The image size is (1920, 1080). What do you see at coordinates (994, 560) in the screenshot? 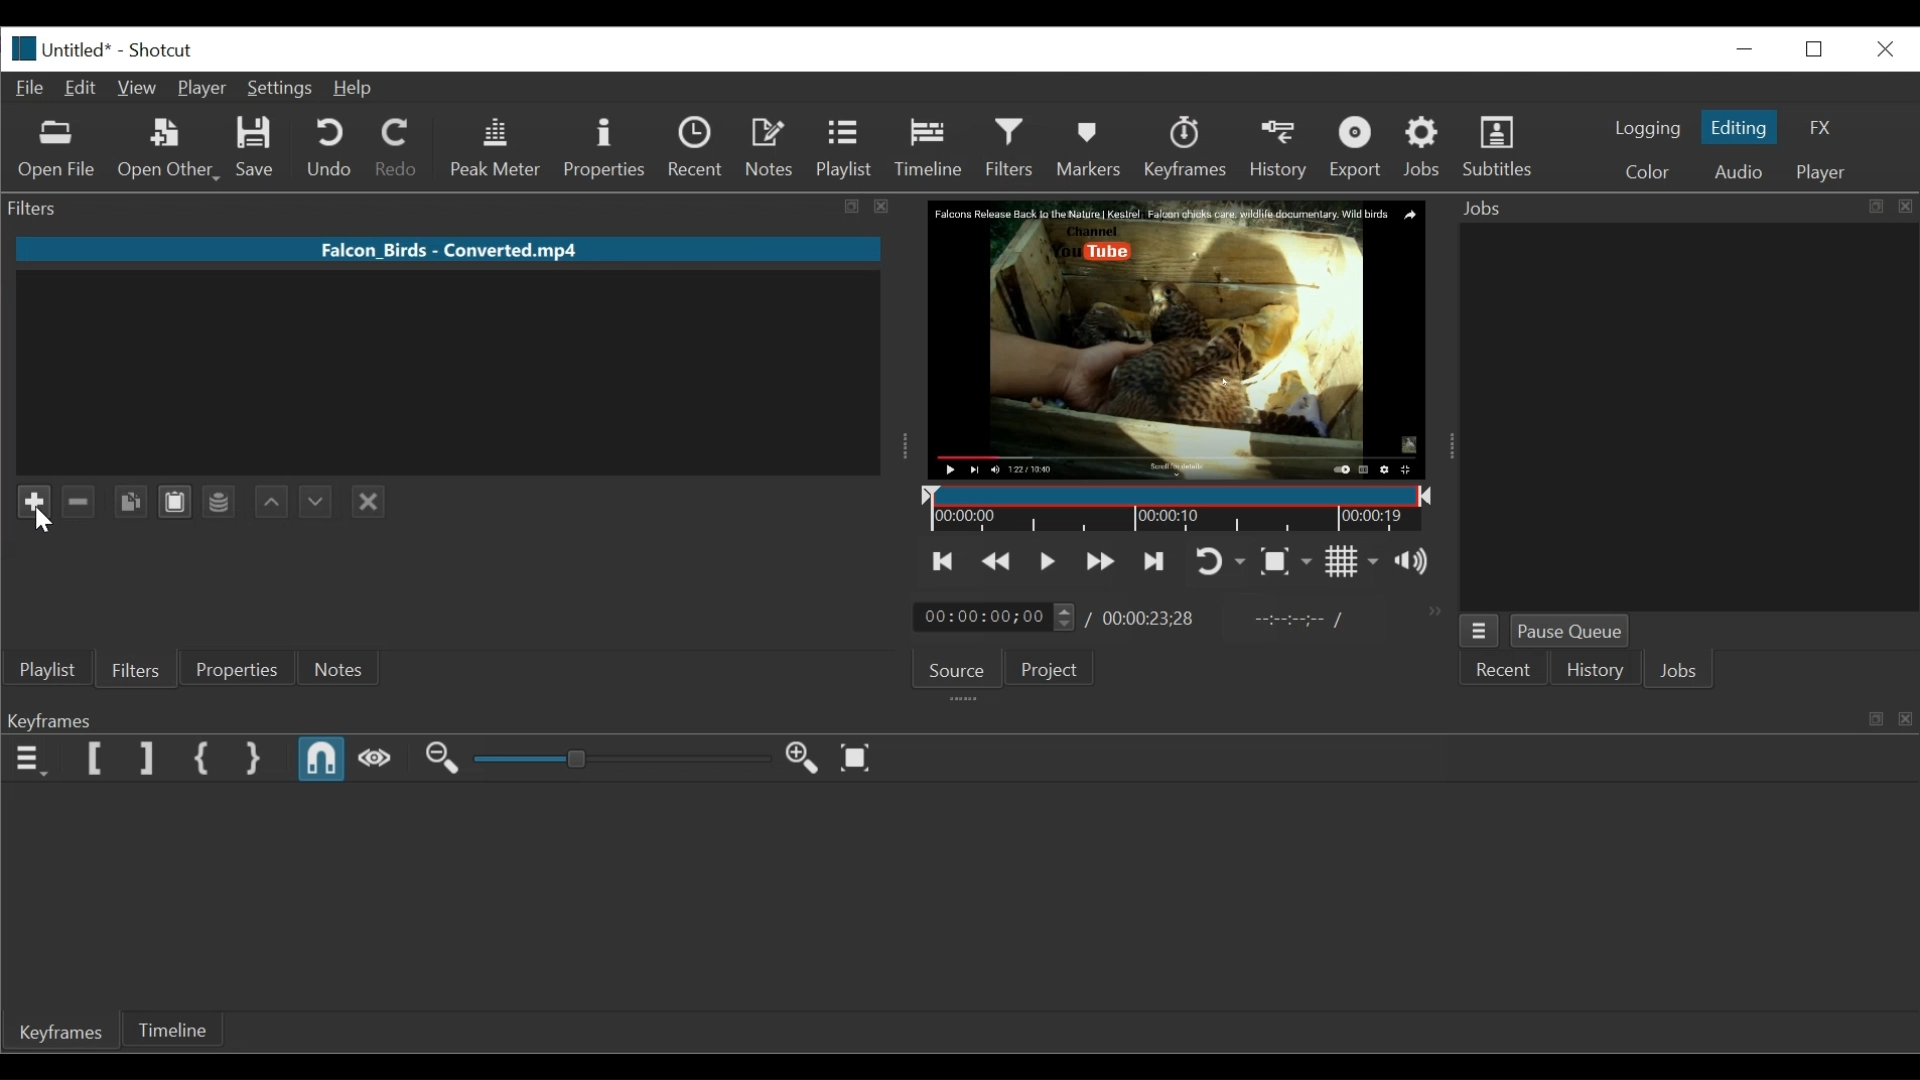
I see `Play backward quickly` at bounding box center [994, 560].